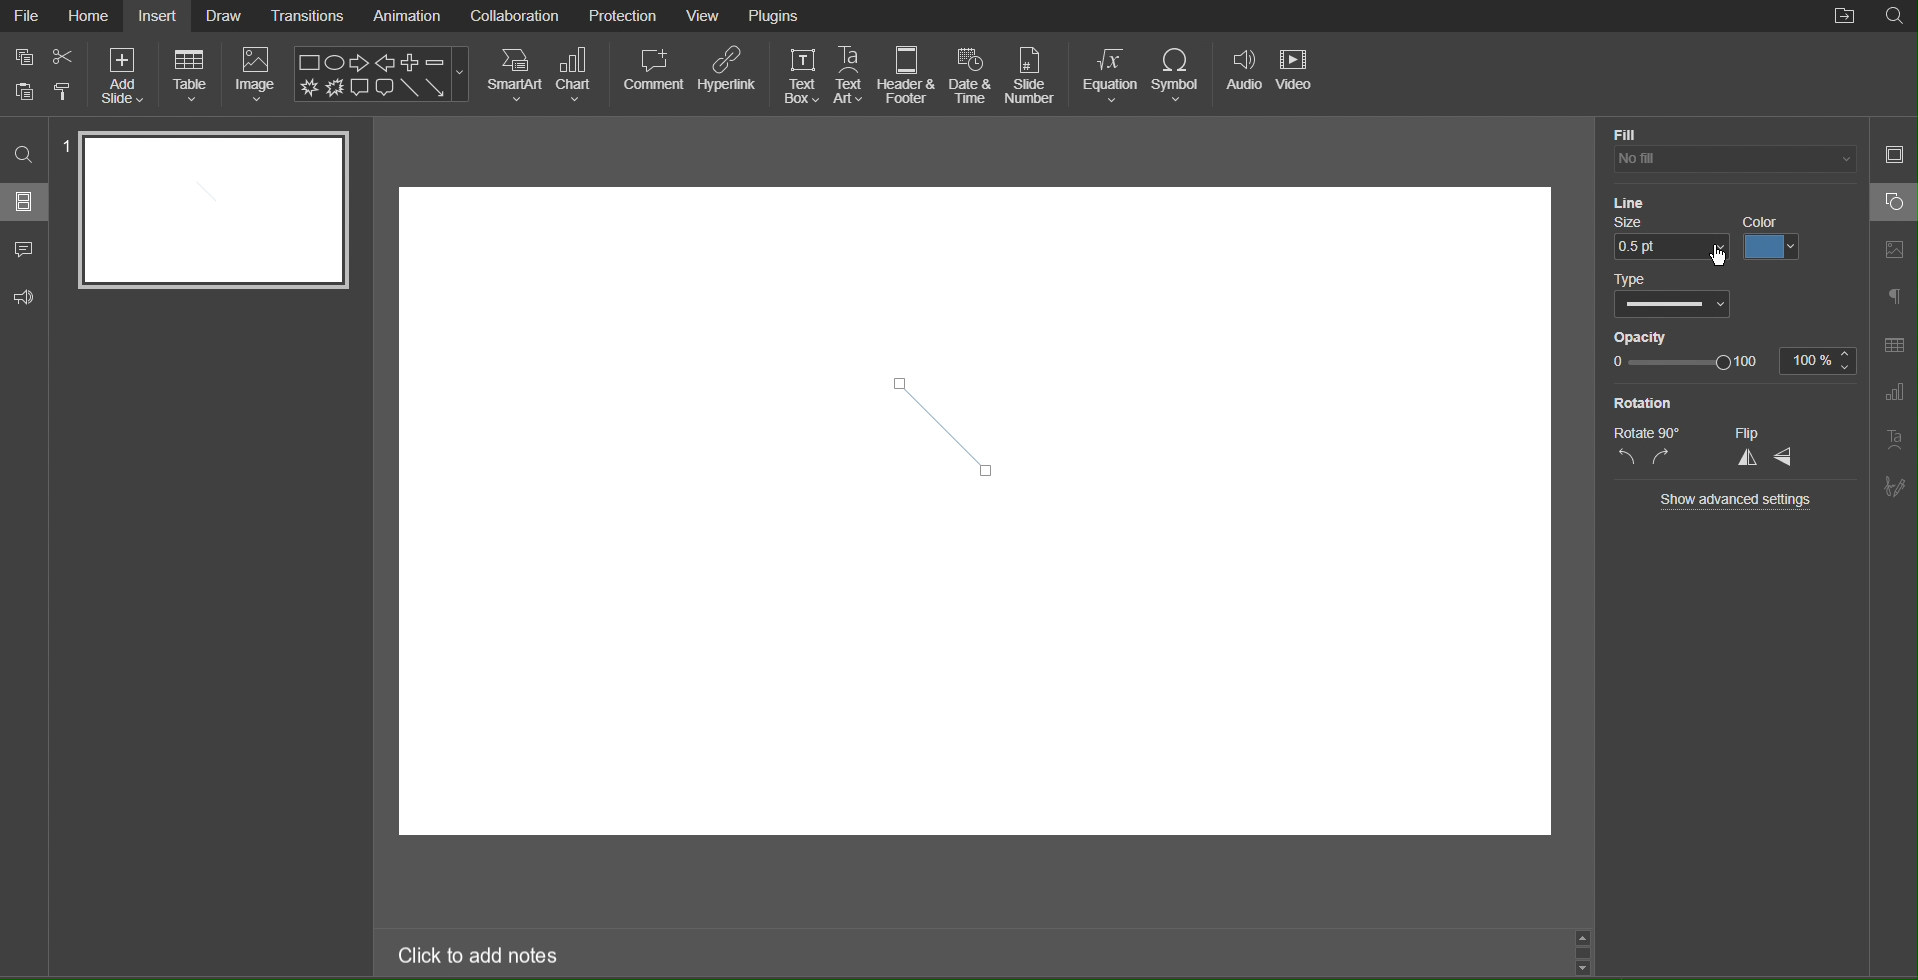 The image size is (1918, 980). Describe the element at coordinates (123, 76) in the screenshot. I see `Add Slide` at that location.